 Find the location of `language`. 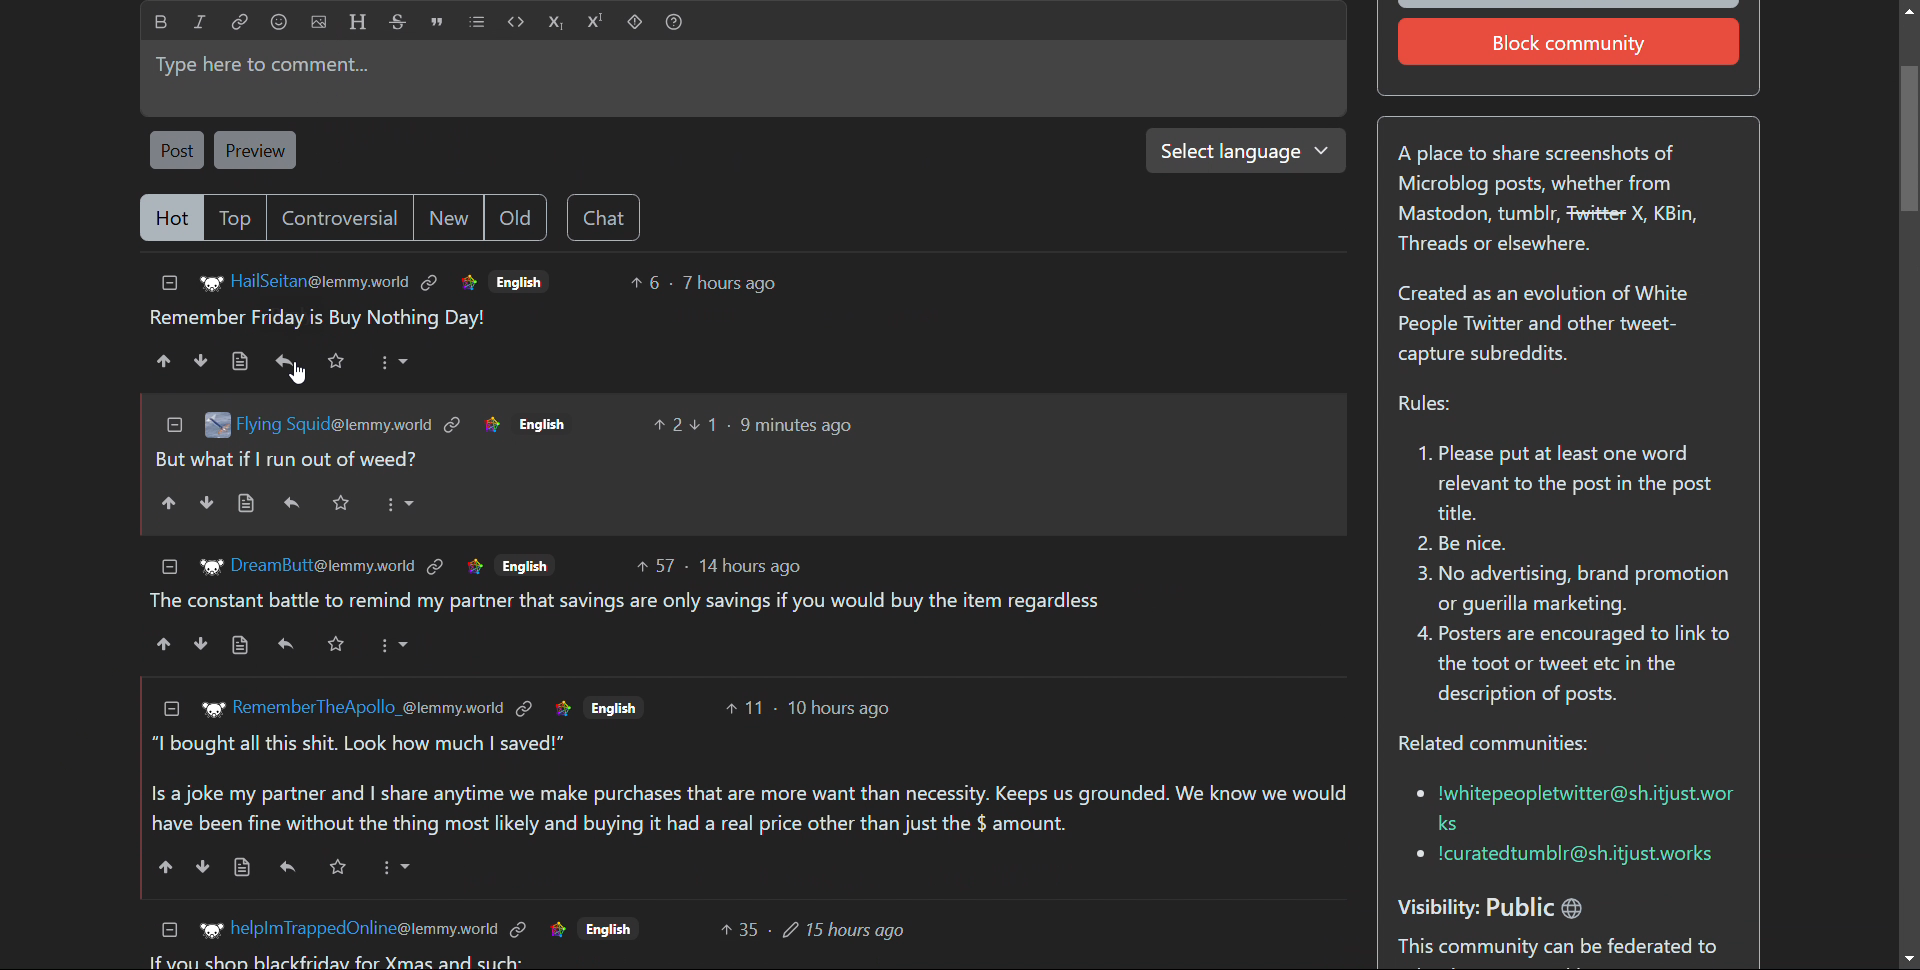

language is located at coordinates (520, 280).